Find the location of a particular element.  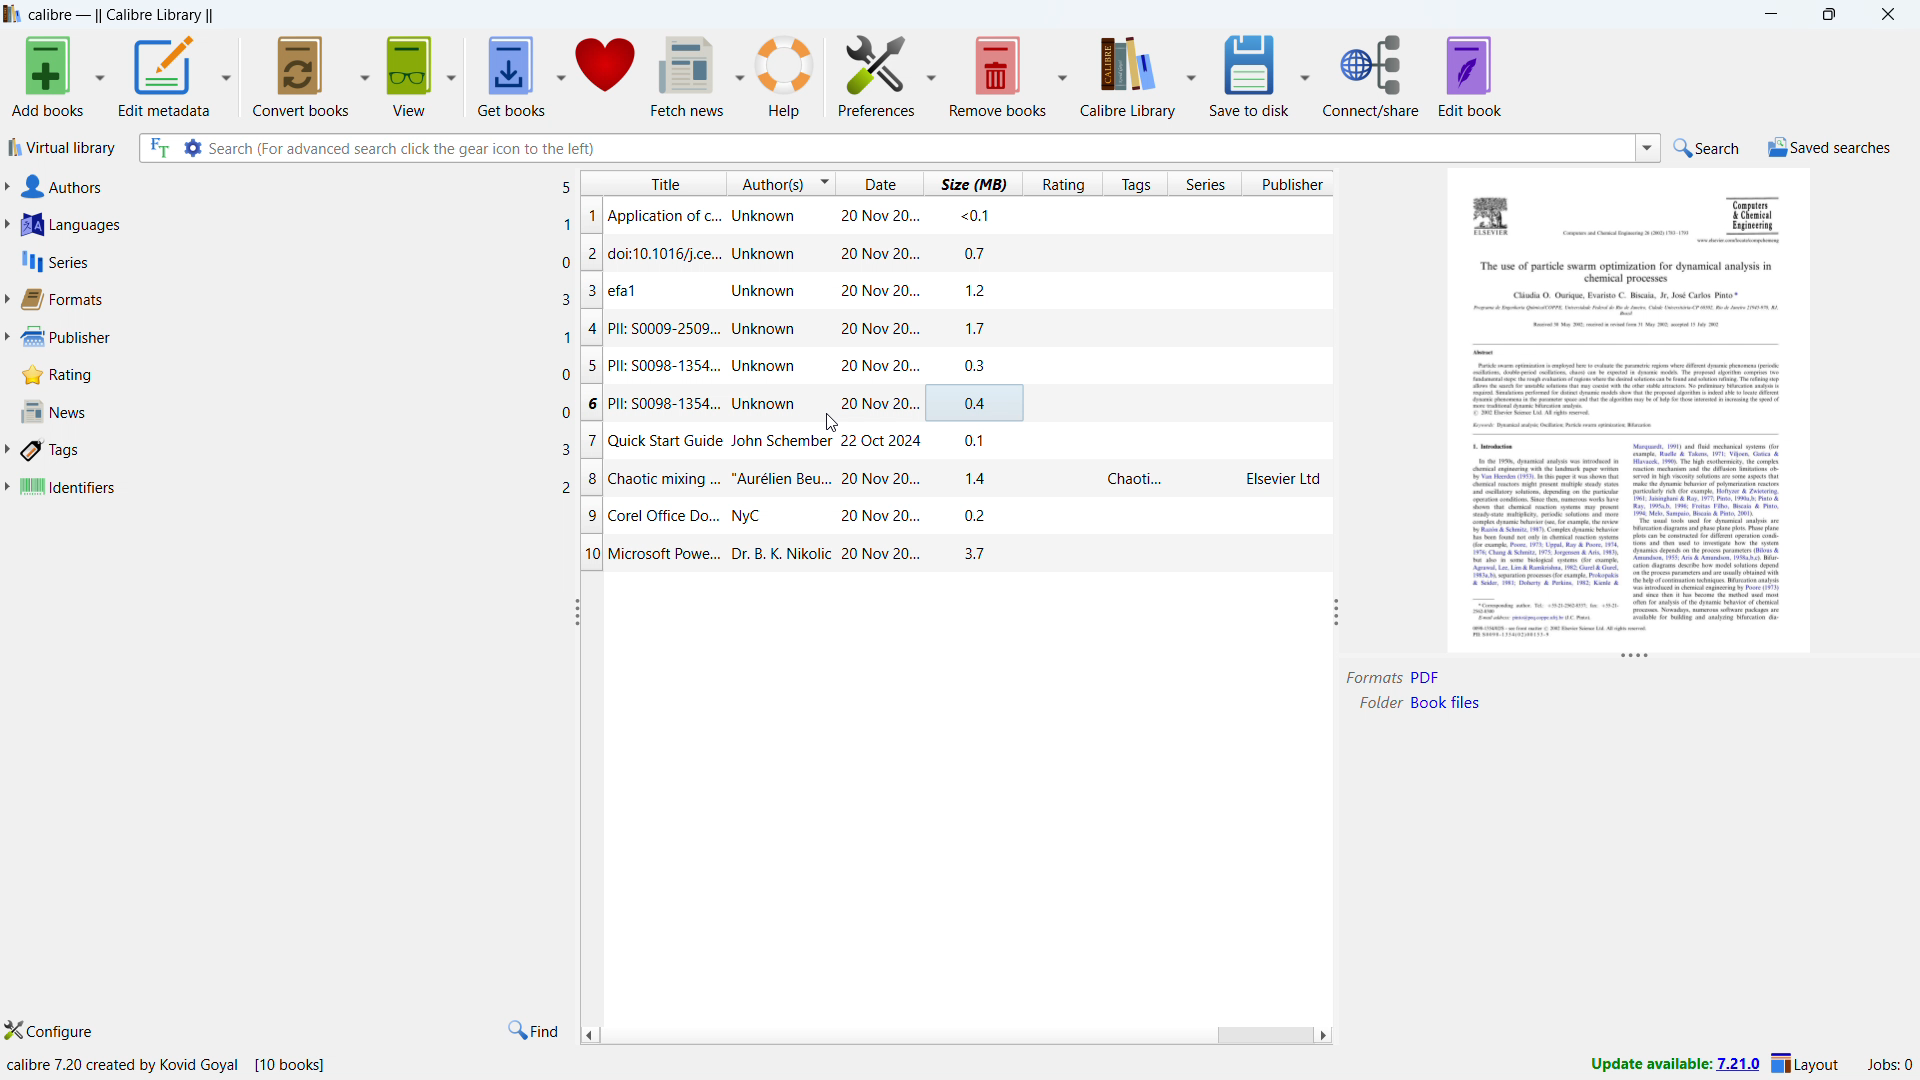

sort by date is located at coordinates (878, 183).